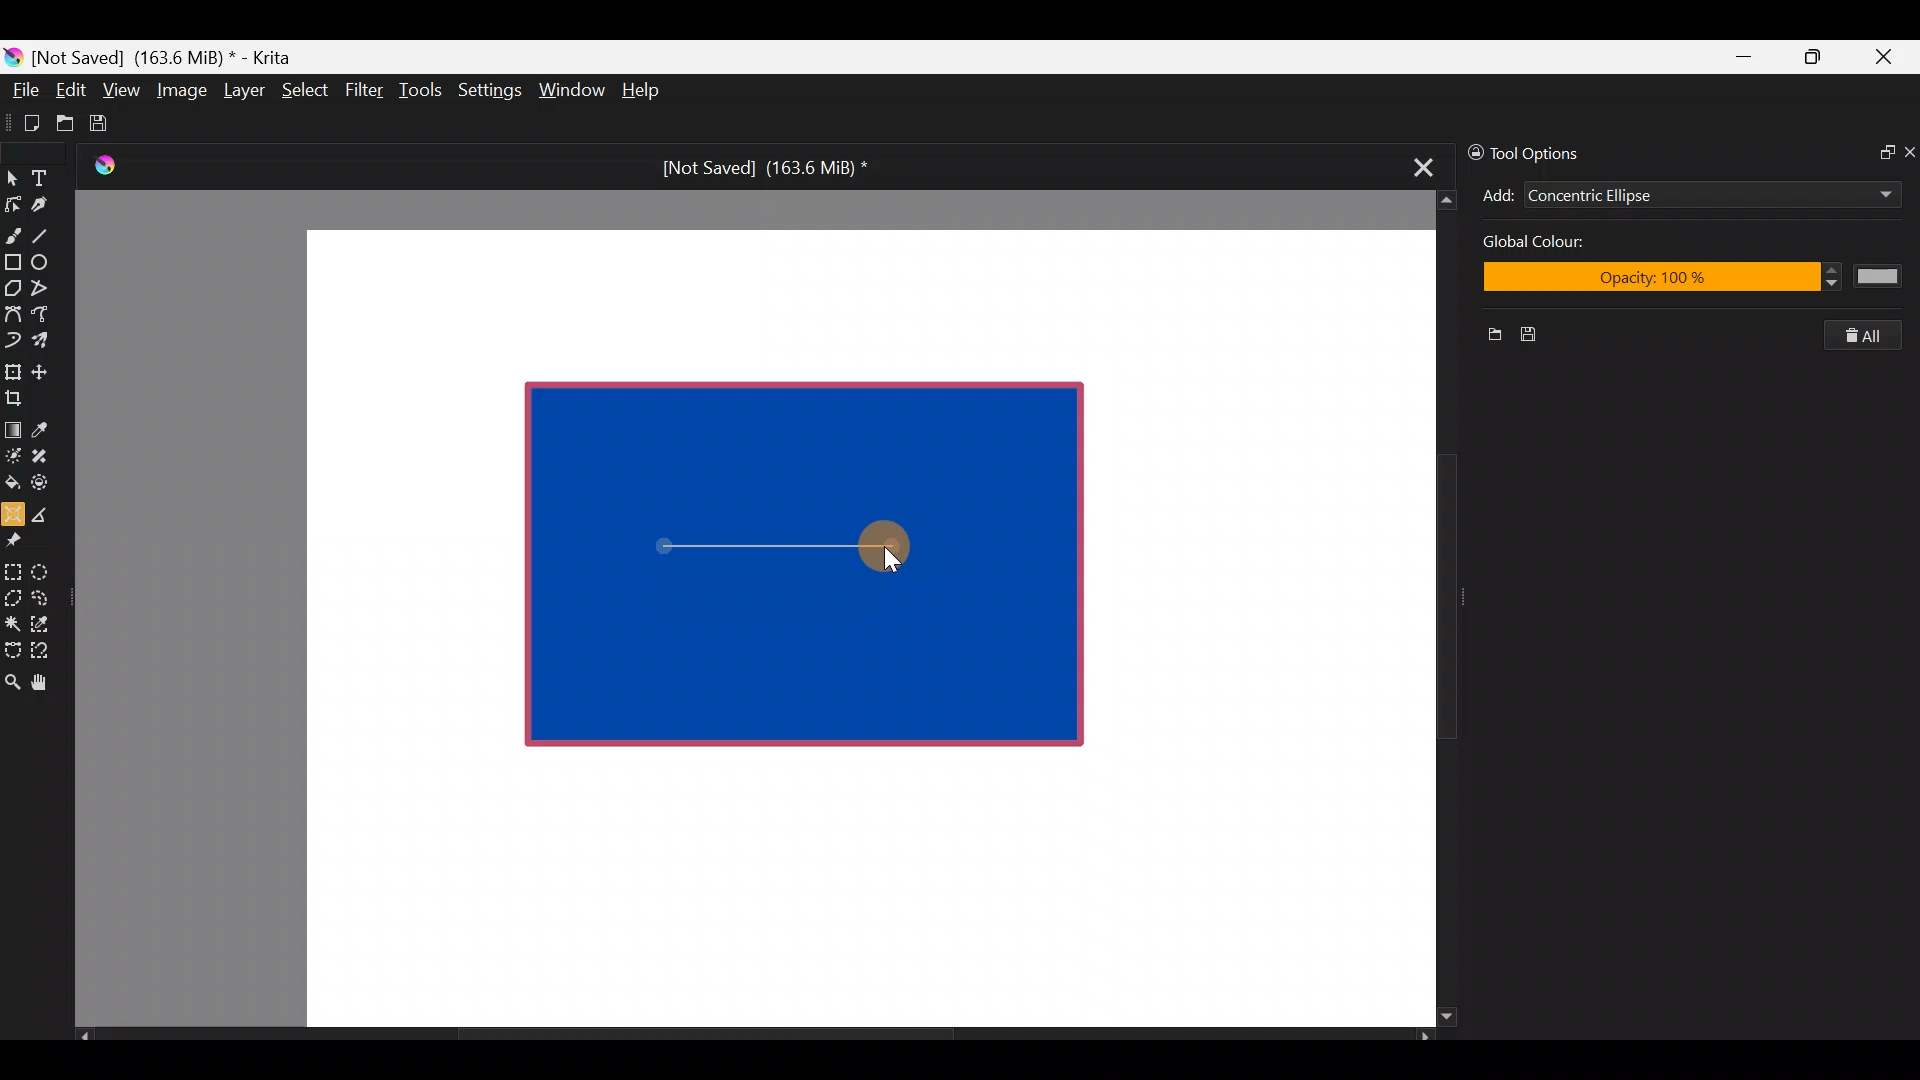 The image size is (1920, 1080). What do you see at coordinates (53, 234) in the screenshot?
I see `Line tool` at bounding box center [53, 234].